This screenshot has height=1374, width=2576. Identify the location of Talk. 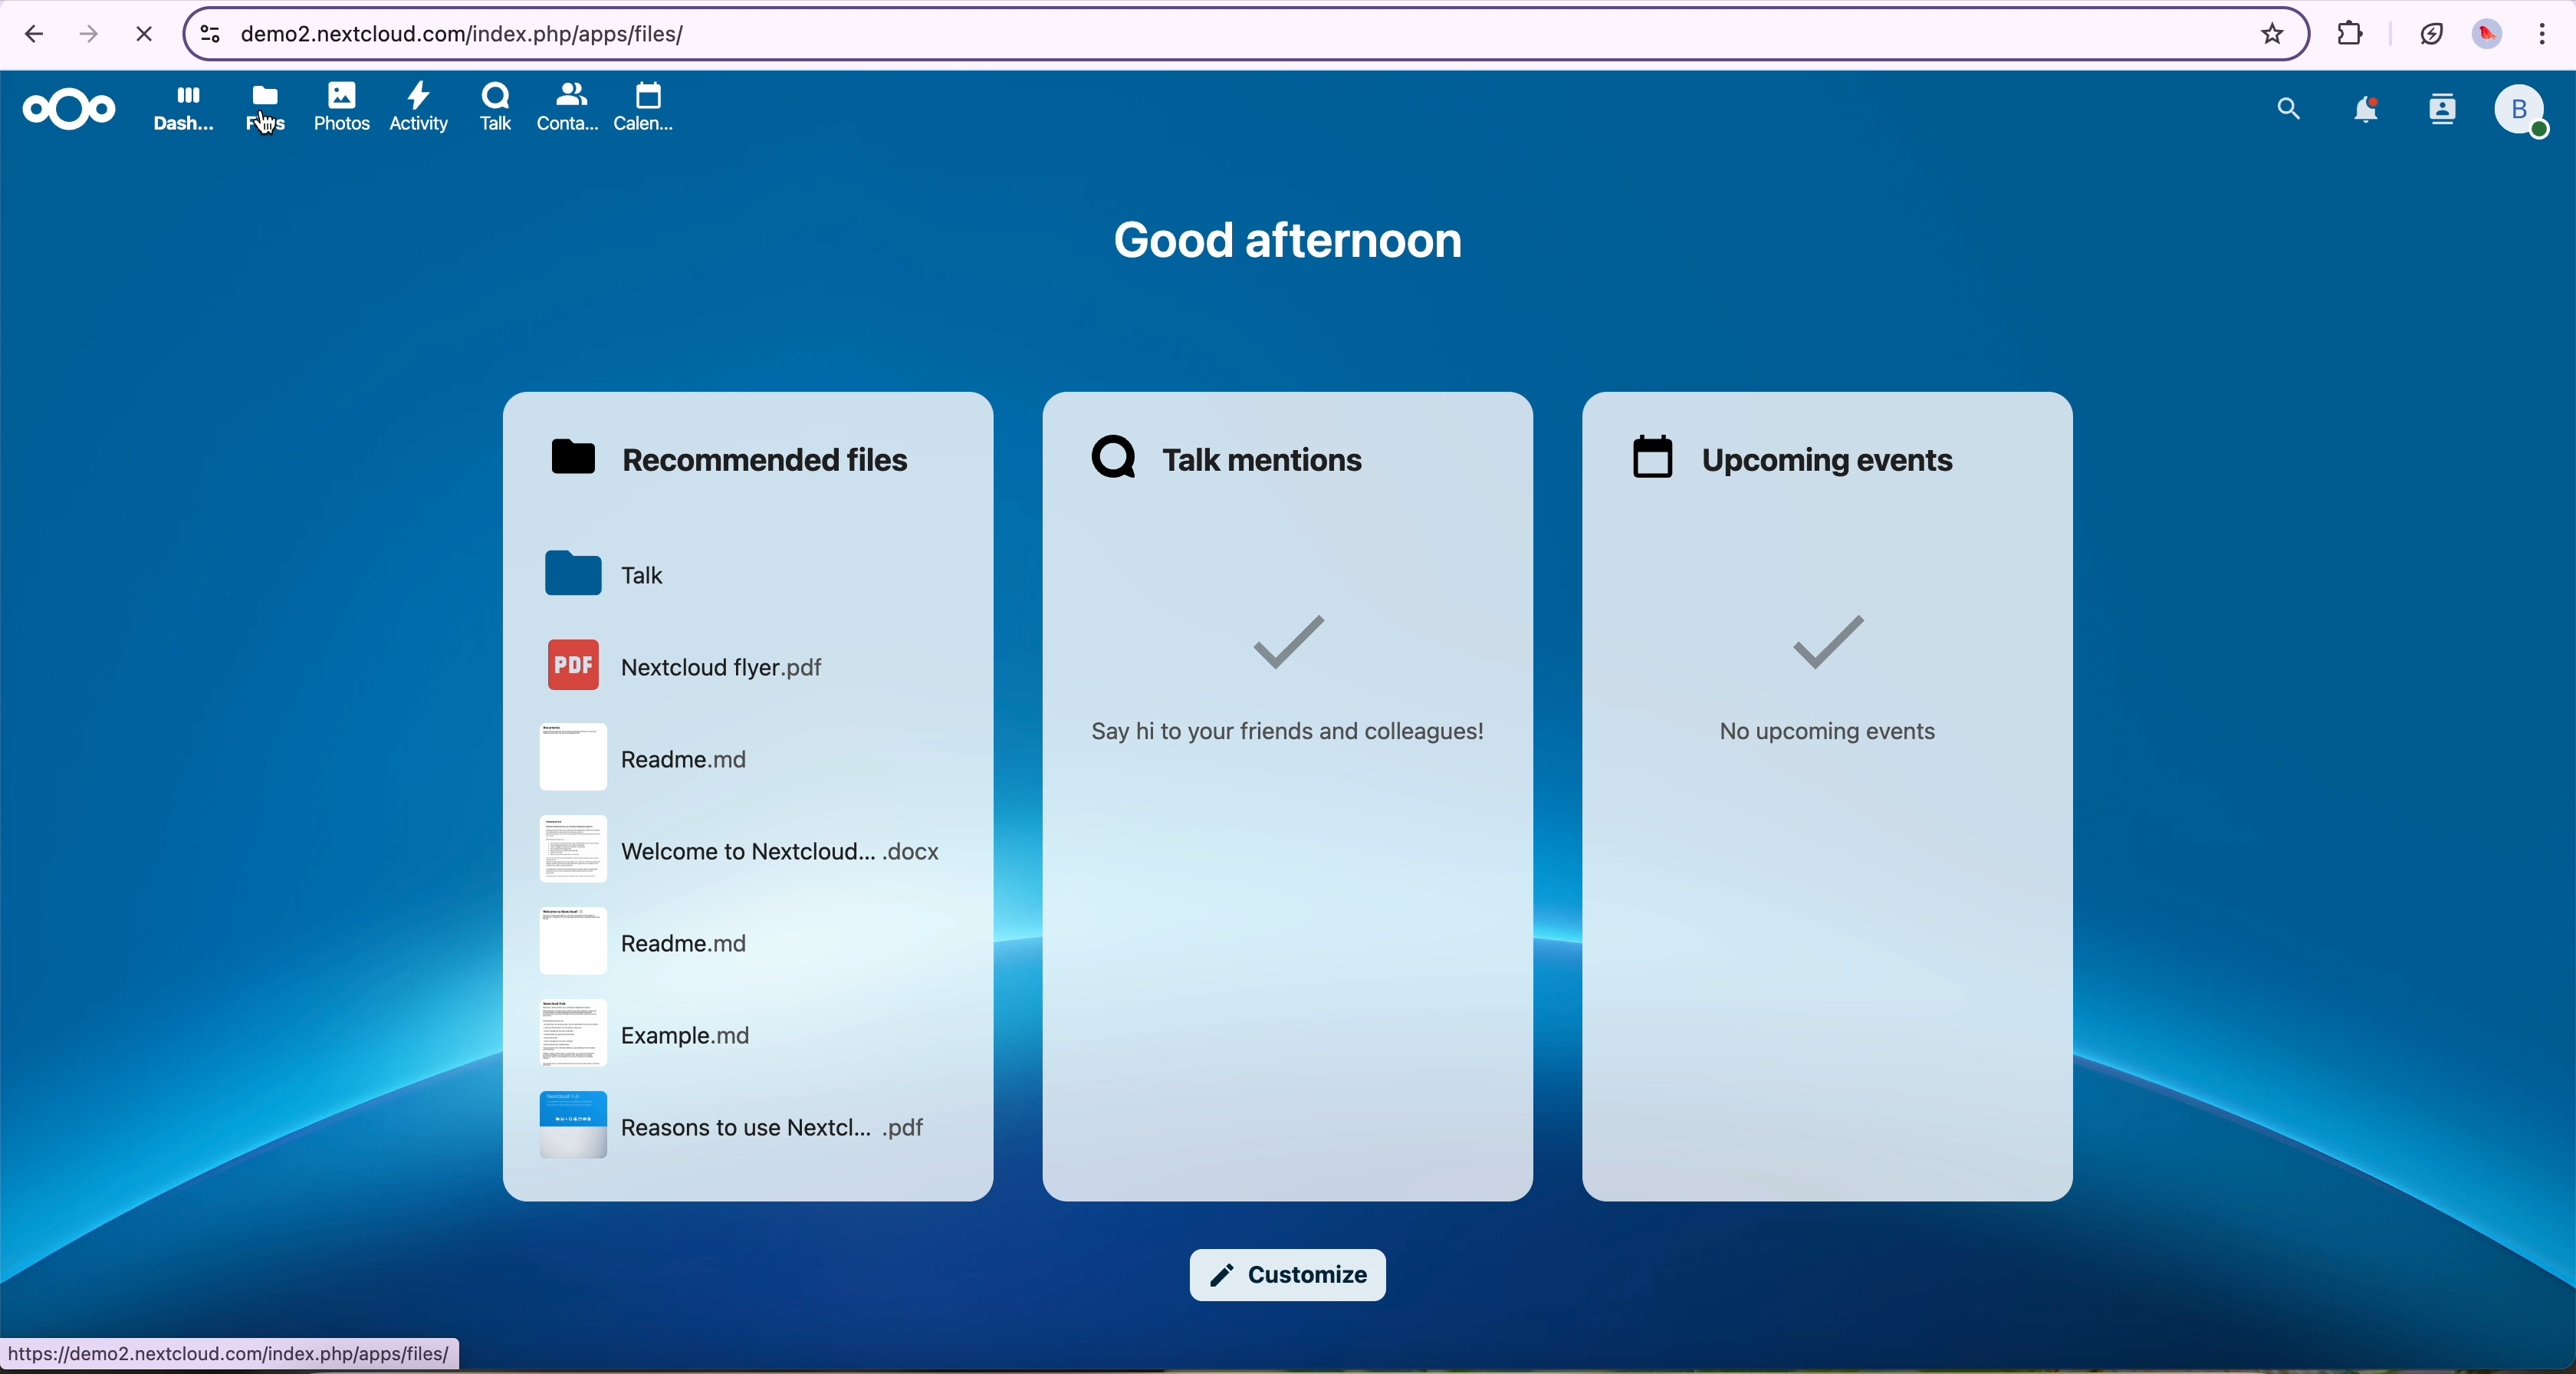
(497, 107).